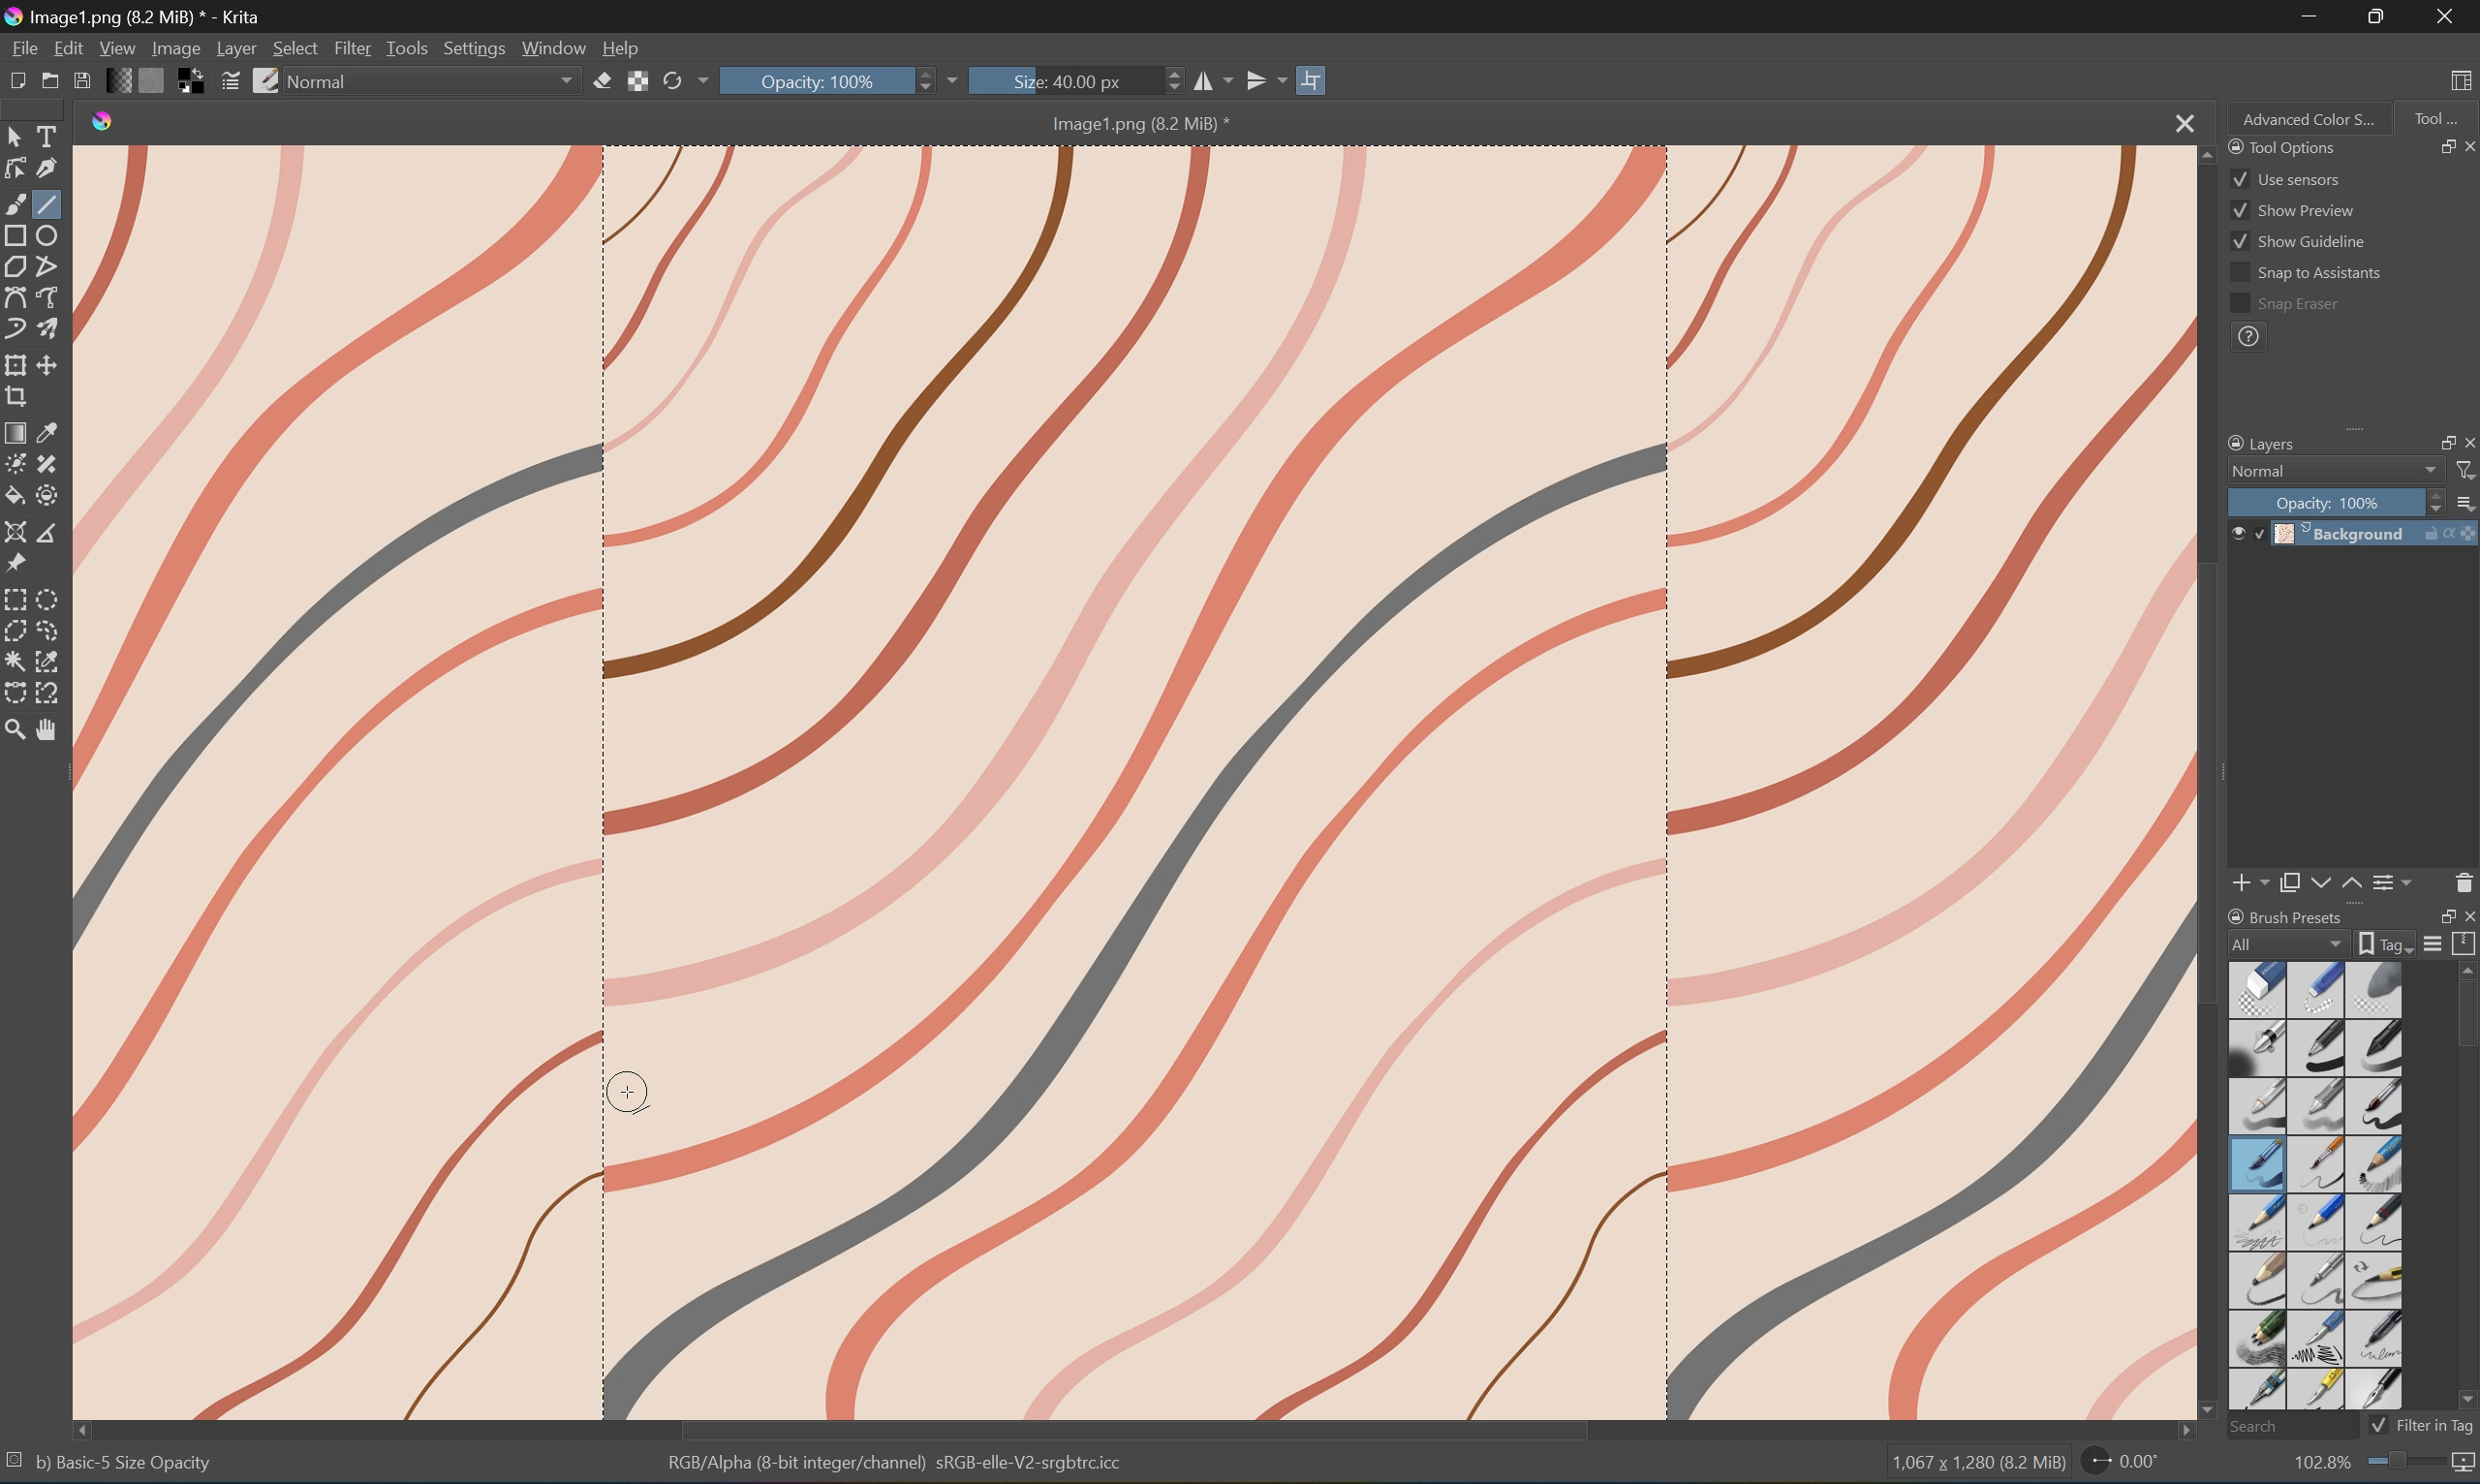 The height and width of the screenshot is (1484, 2480). What do you see at coordinates (45, 464) in the screenshot?
I see `Draw patch tool` at bounding box center [45, 464].